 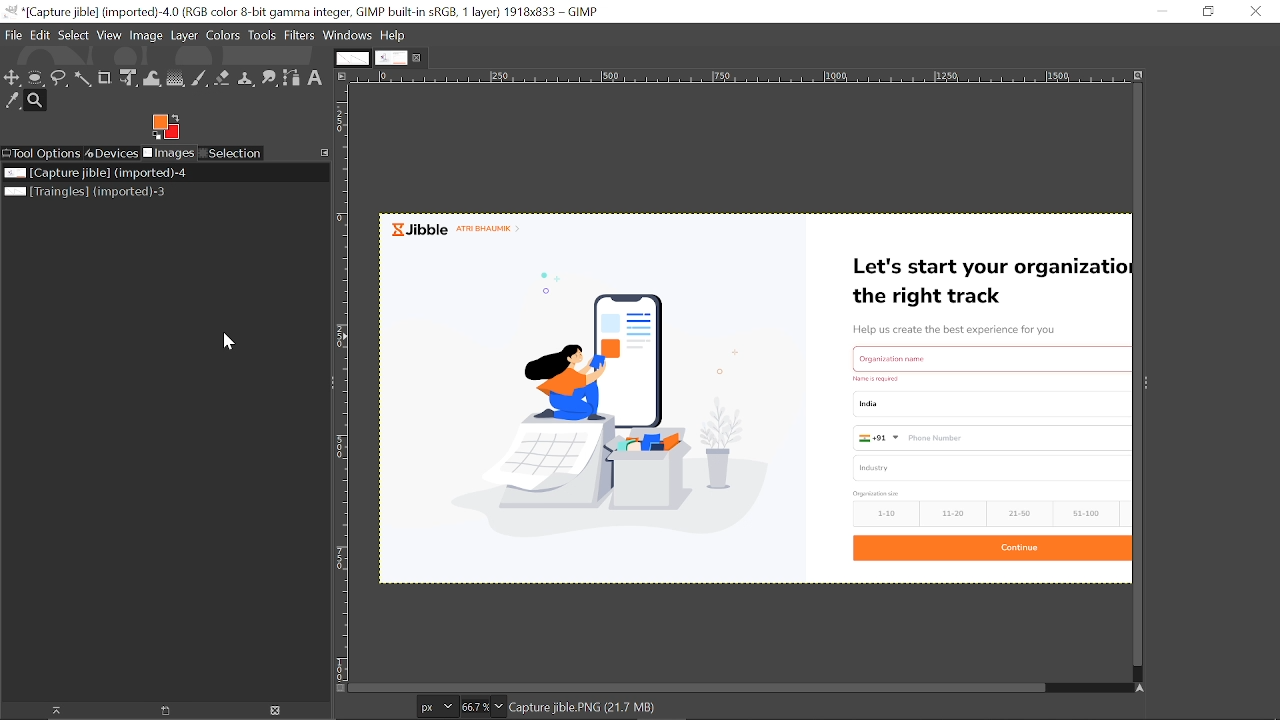 What do you see at coordinates (40, 37) in the screenshot?
I see `Edit` at bounding box center [40, 37].